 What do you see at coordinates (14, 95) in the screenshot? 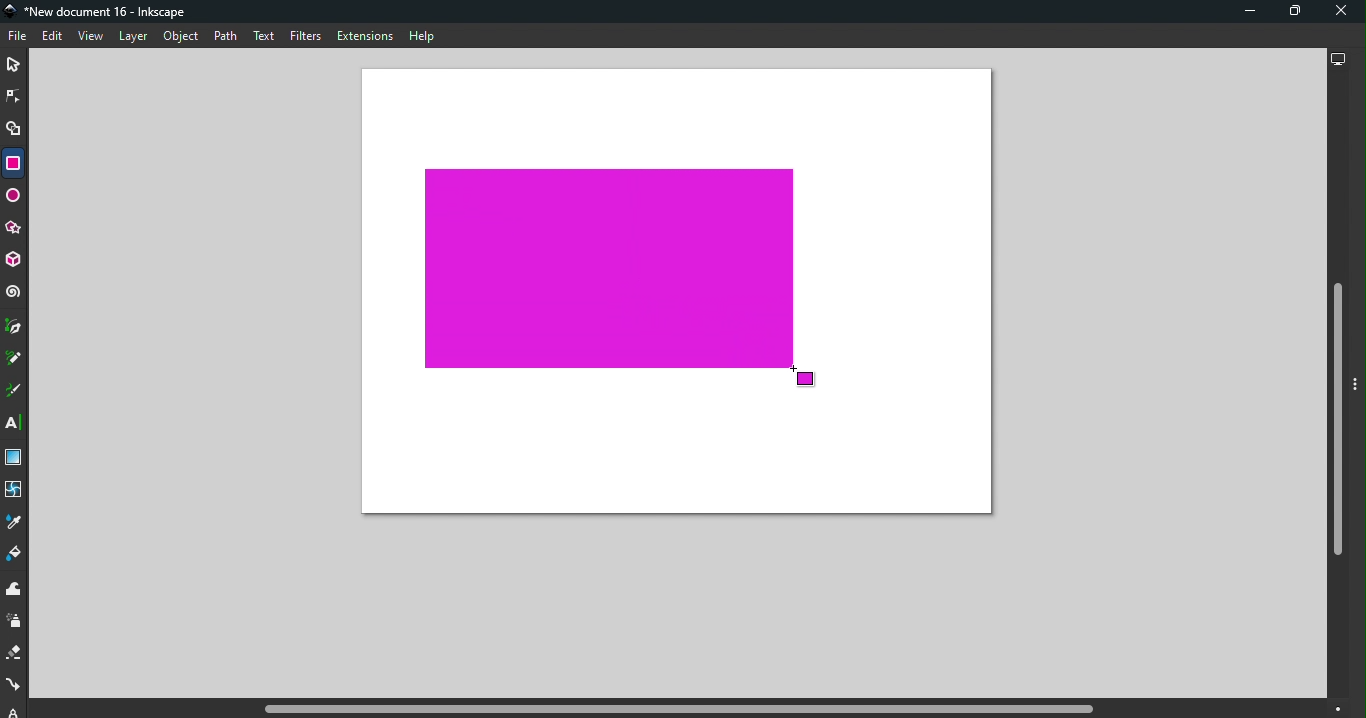
I see `Node tool` at bounding box center [14, 95].